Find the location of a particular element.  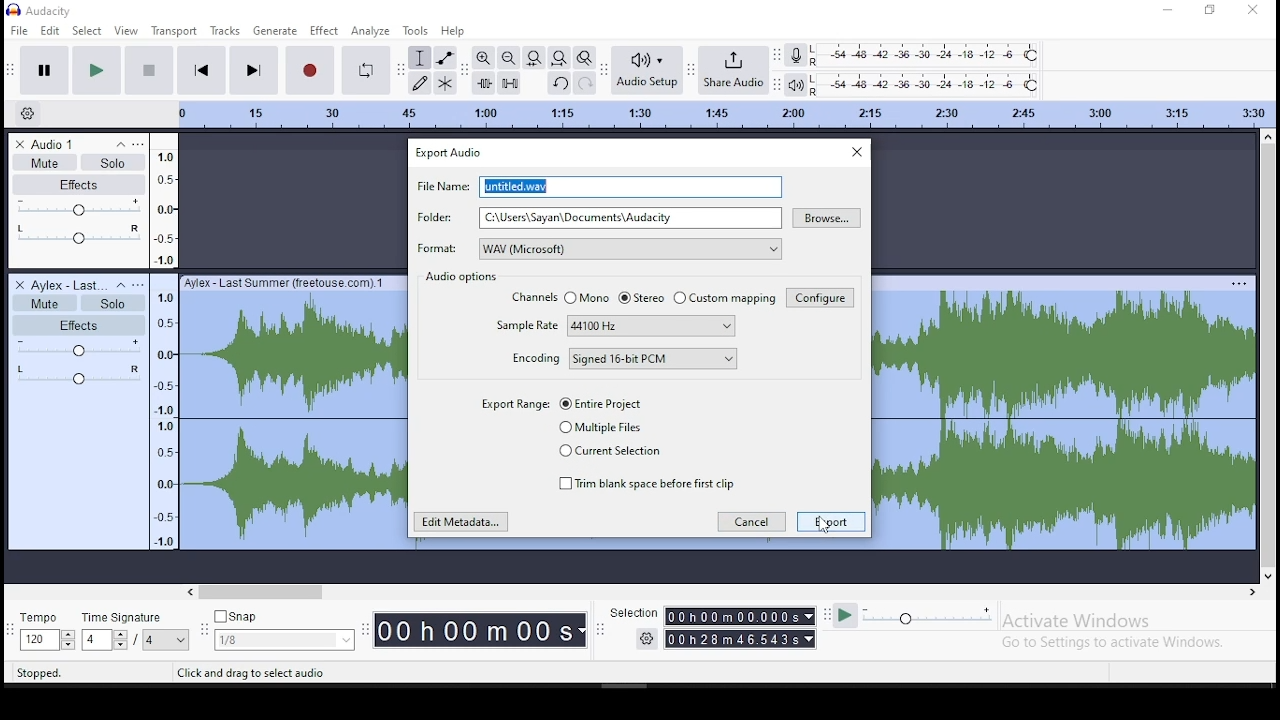

playback speed is located at coordinates (928, 618).